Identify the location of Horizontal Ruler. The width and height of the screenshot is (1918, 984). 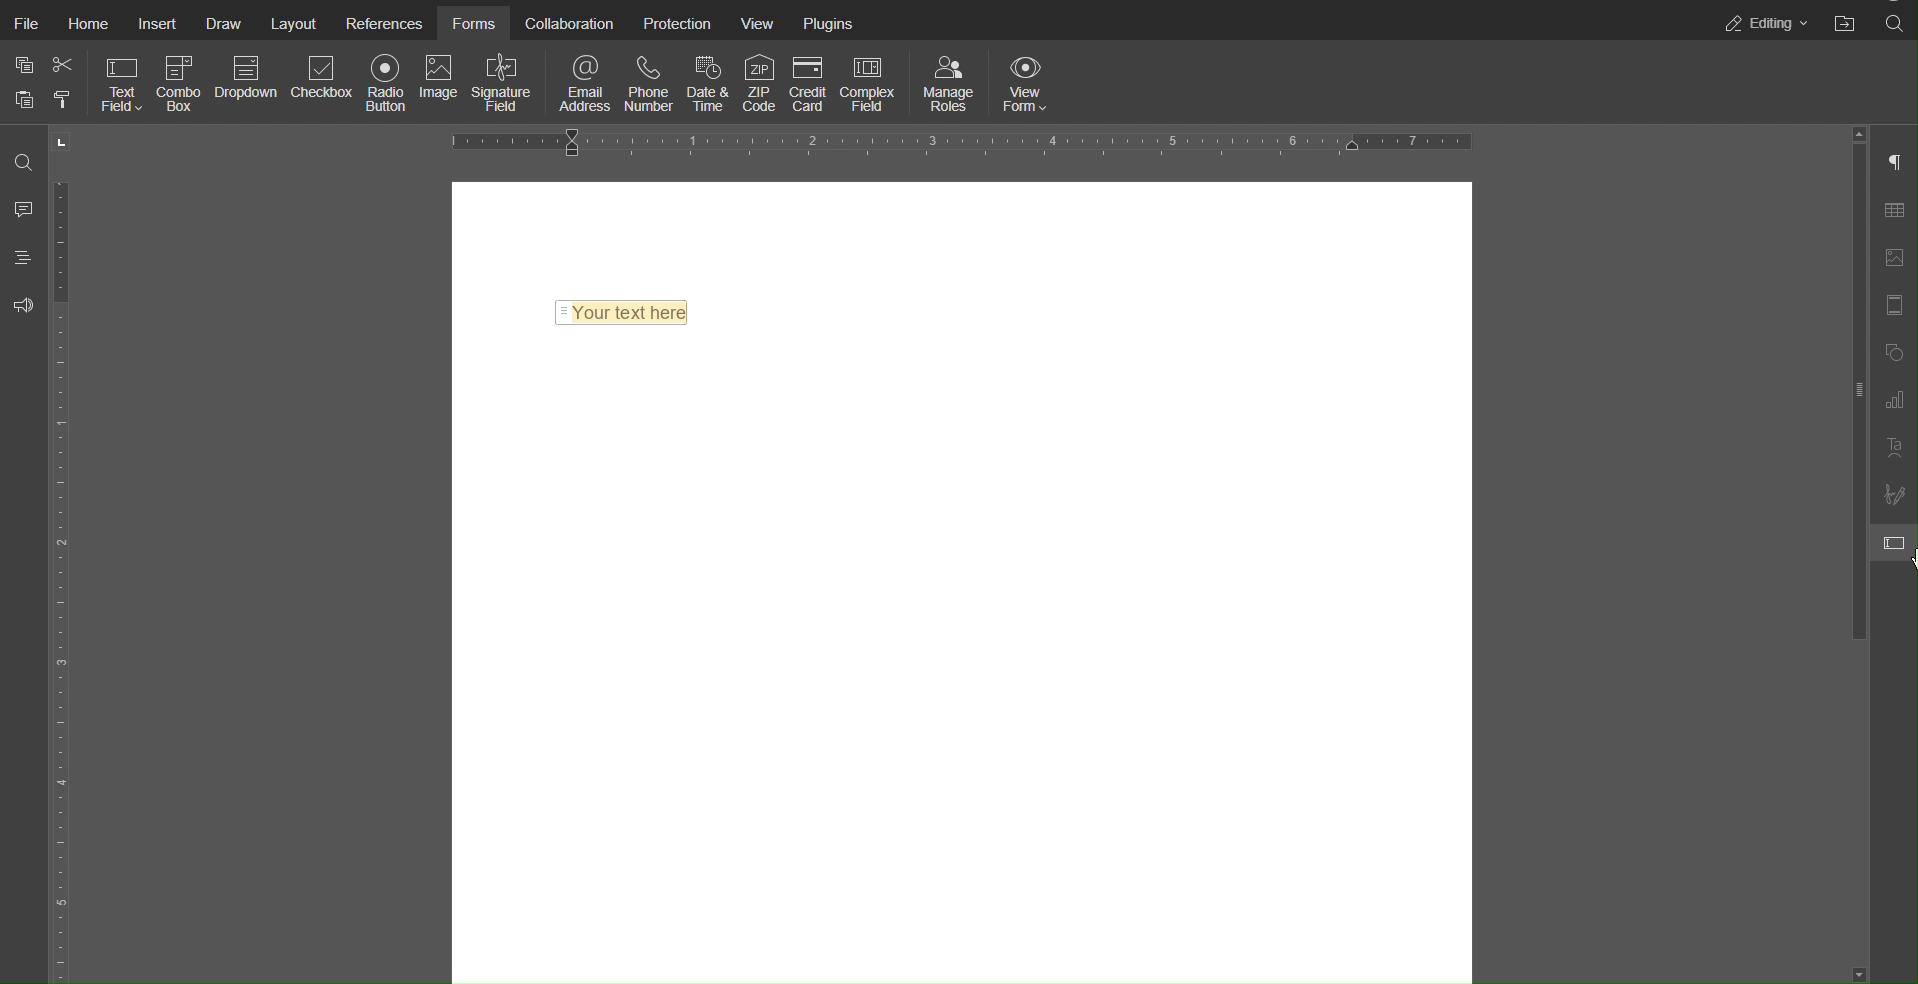
(965, 143).